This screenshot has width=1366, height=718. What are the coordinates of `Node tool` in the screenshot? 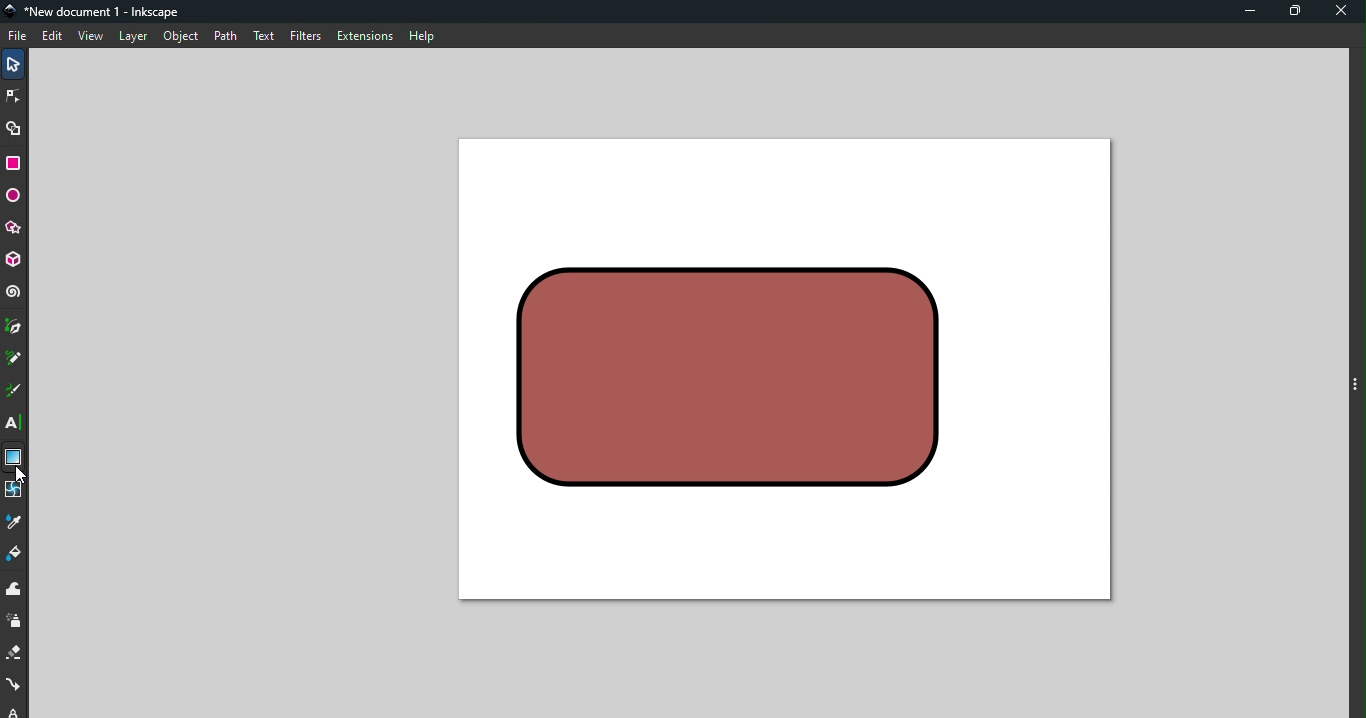 It's located at (16, 93).